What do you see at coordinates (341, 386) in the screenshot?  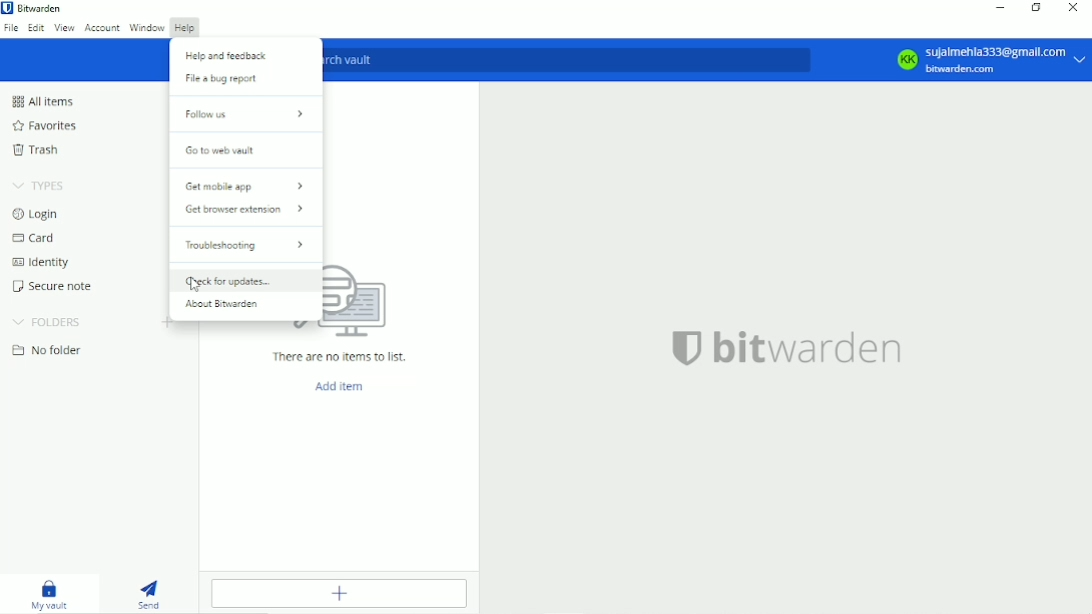 I see `Add item` at bounding box center [341, 386].